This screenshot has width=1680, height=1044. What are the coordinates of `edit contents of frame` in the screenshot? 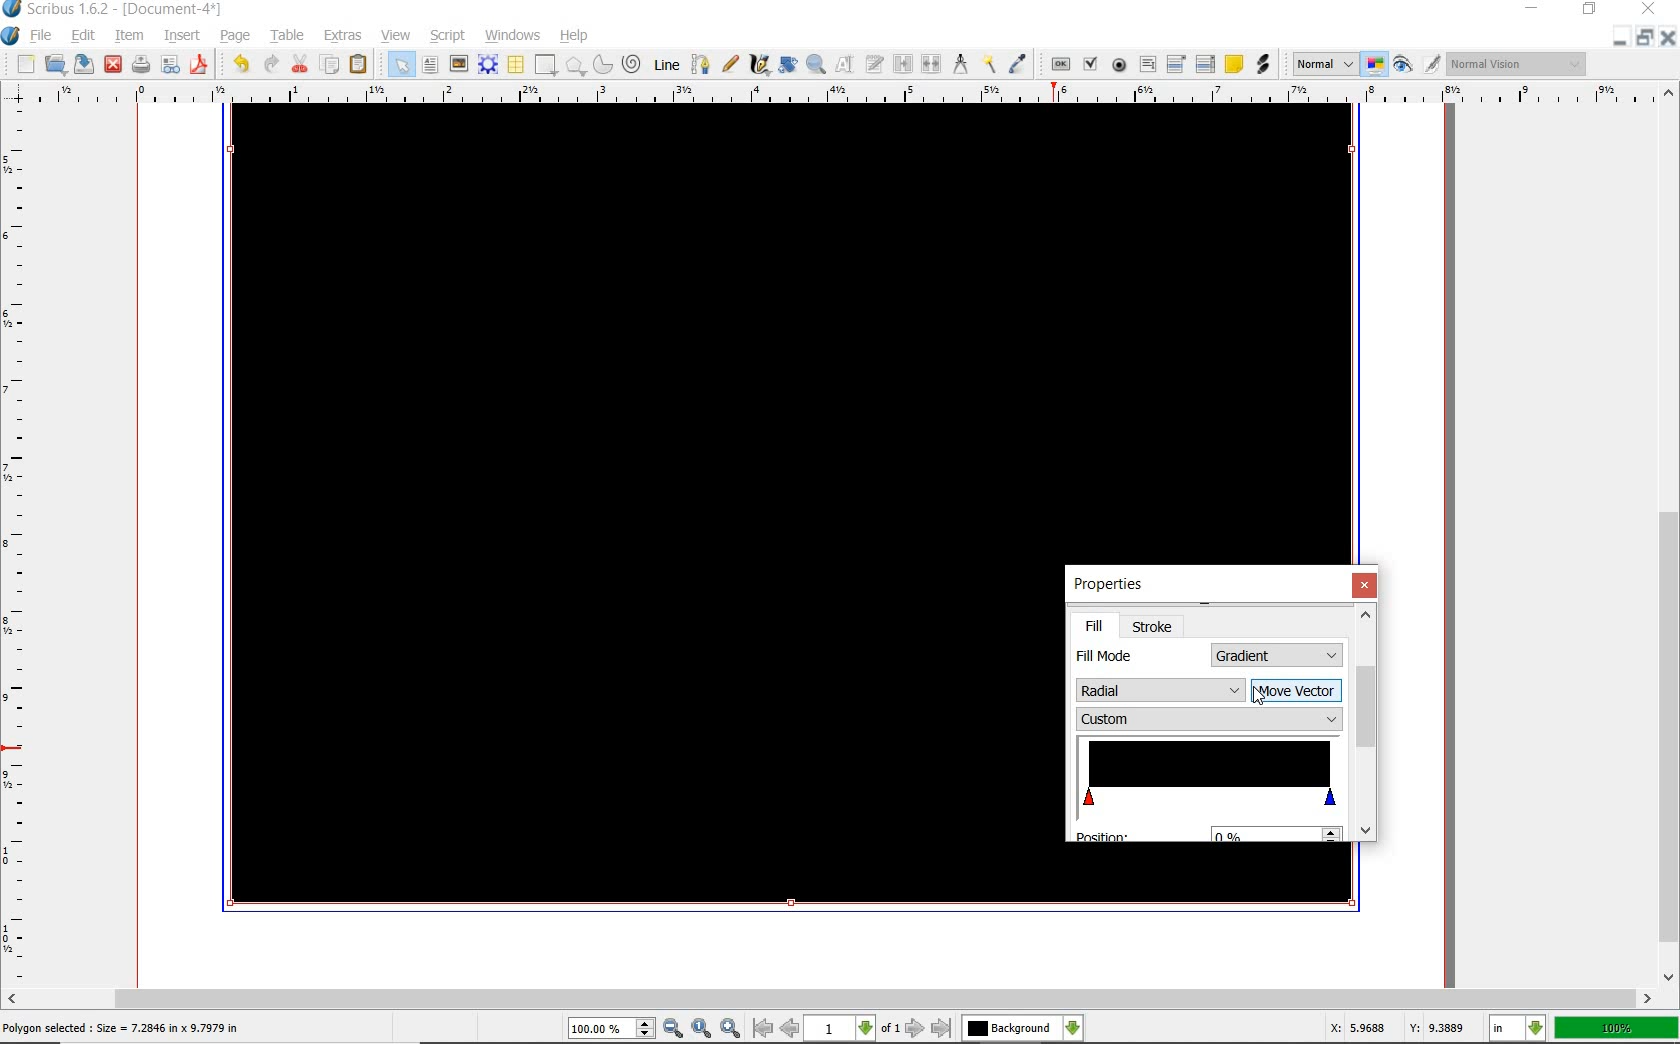 It's located at (843, 64).